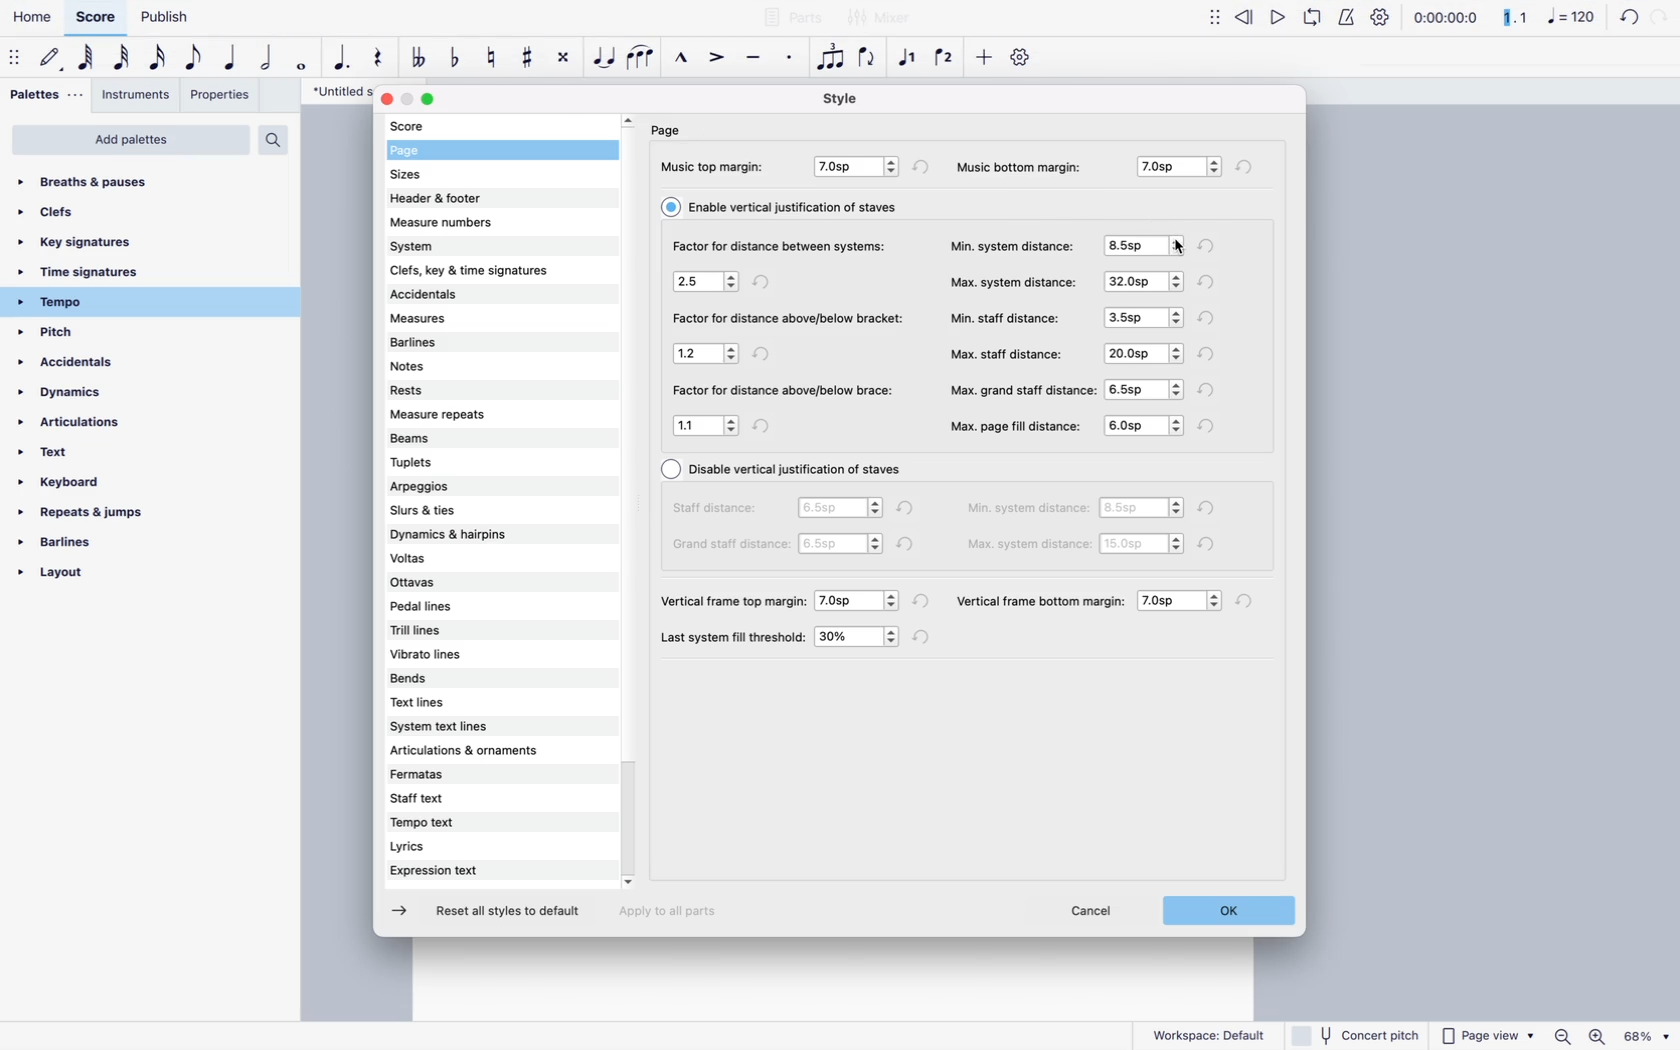 The image size is (1680, 1050). I want to click on next, so click(404, 912).